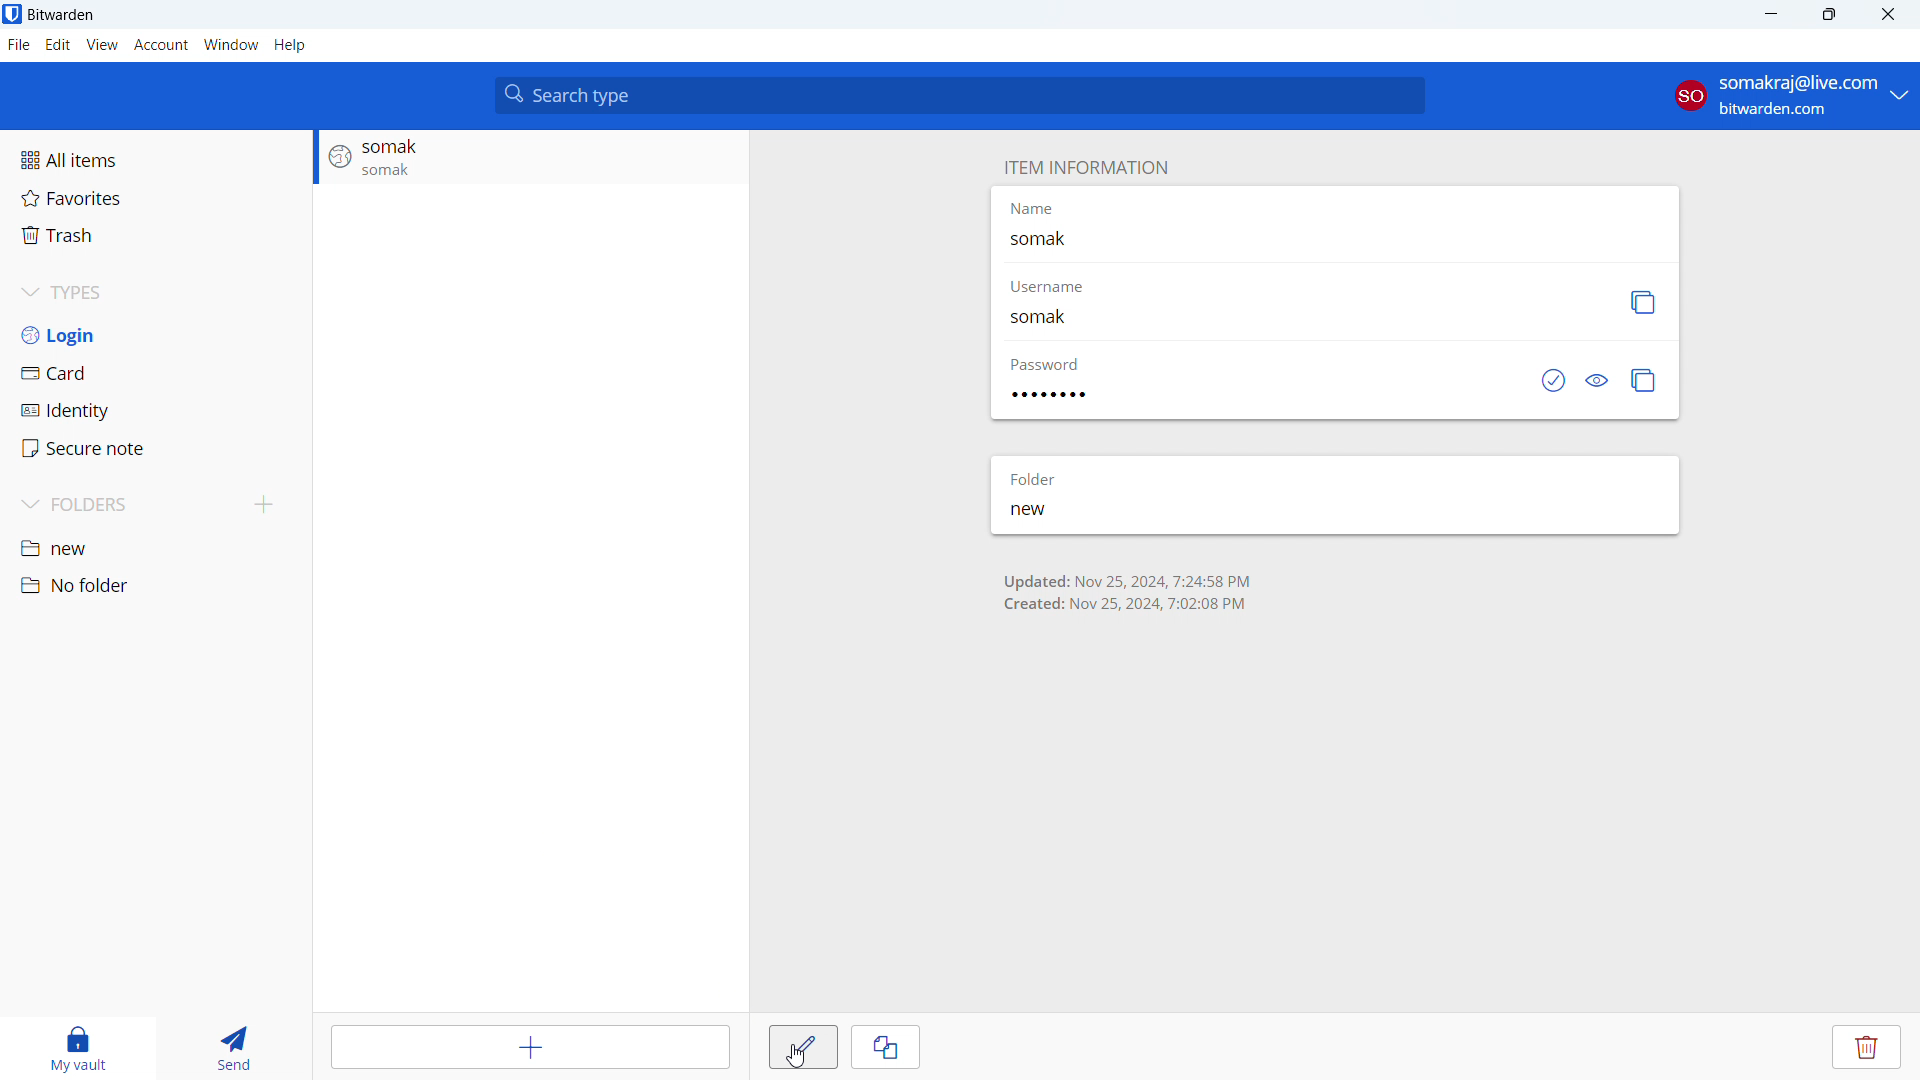 This screenshot has height=1080, width=1920. What do you see at coordinates (155, 160) in the screenshot?
I see `all items` at bounding box center [155, 160].